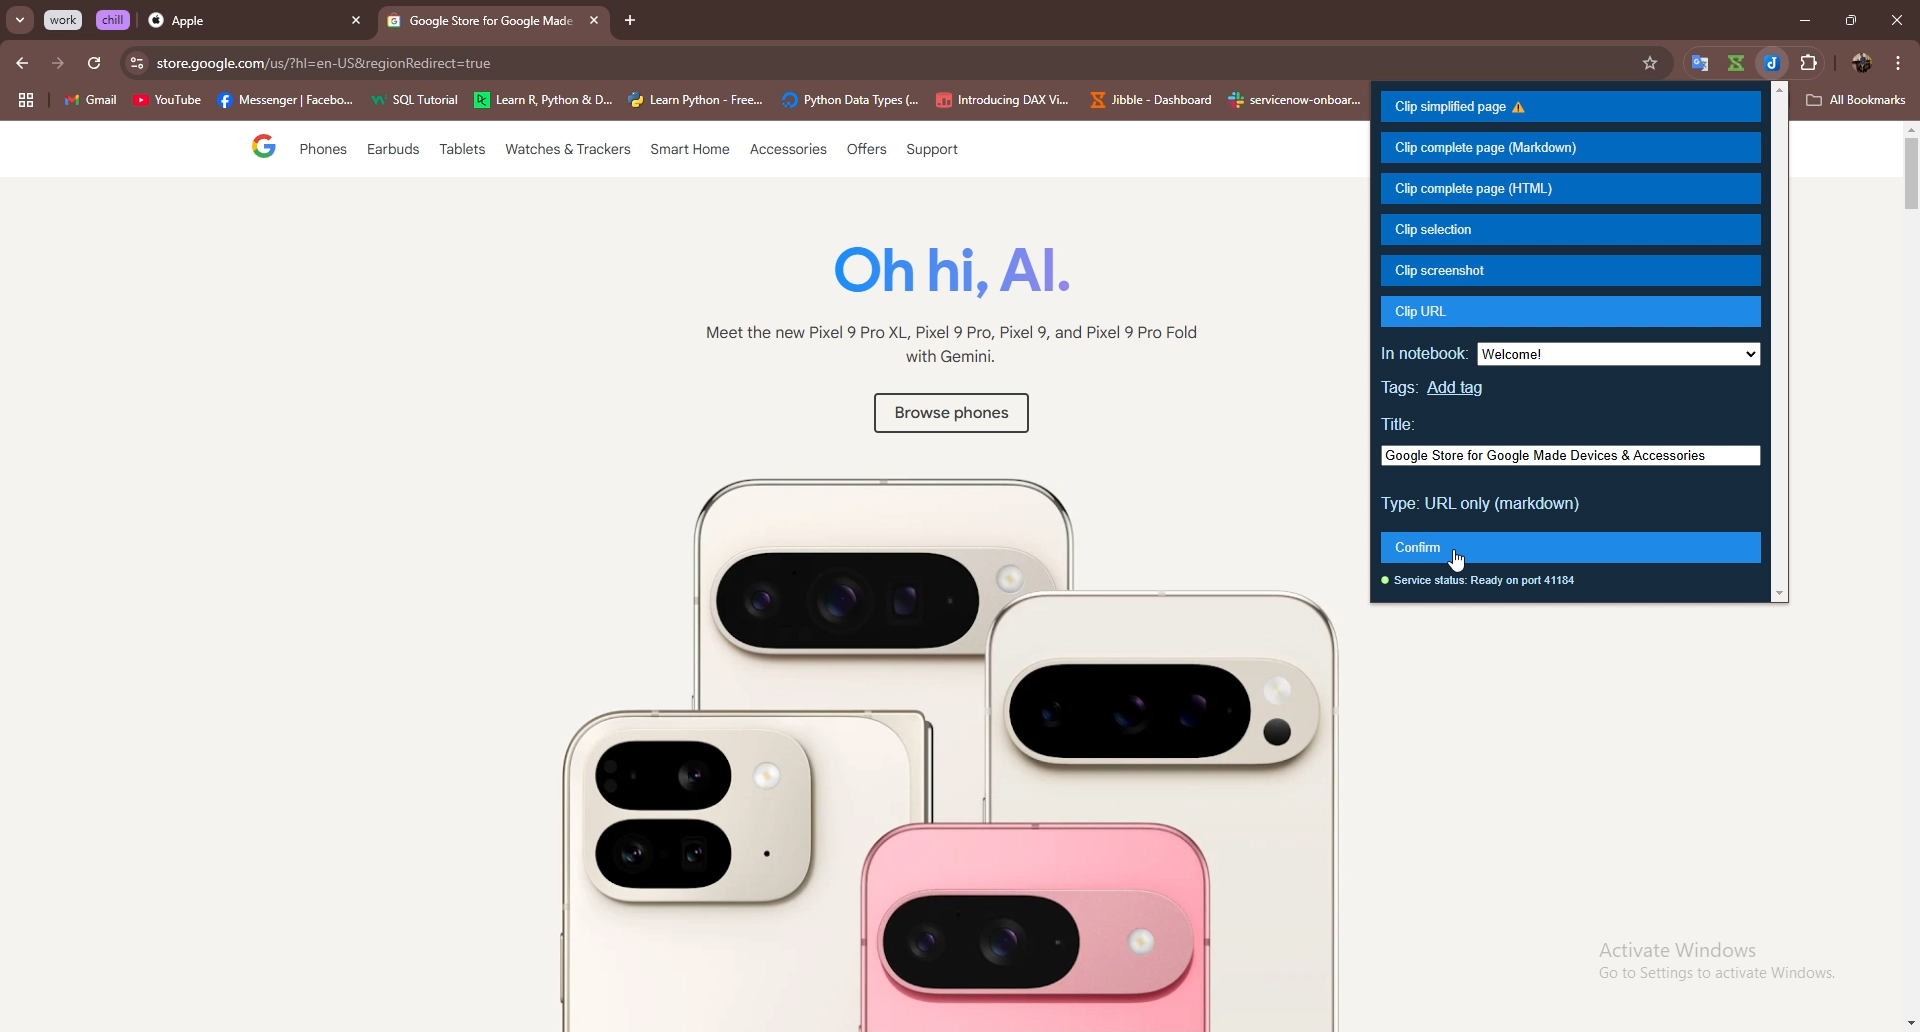  I want to click on Introducing DAX Vi.., so click(1003, 100).